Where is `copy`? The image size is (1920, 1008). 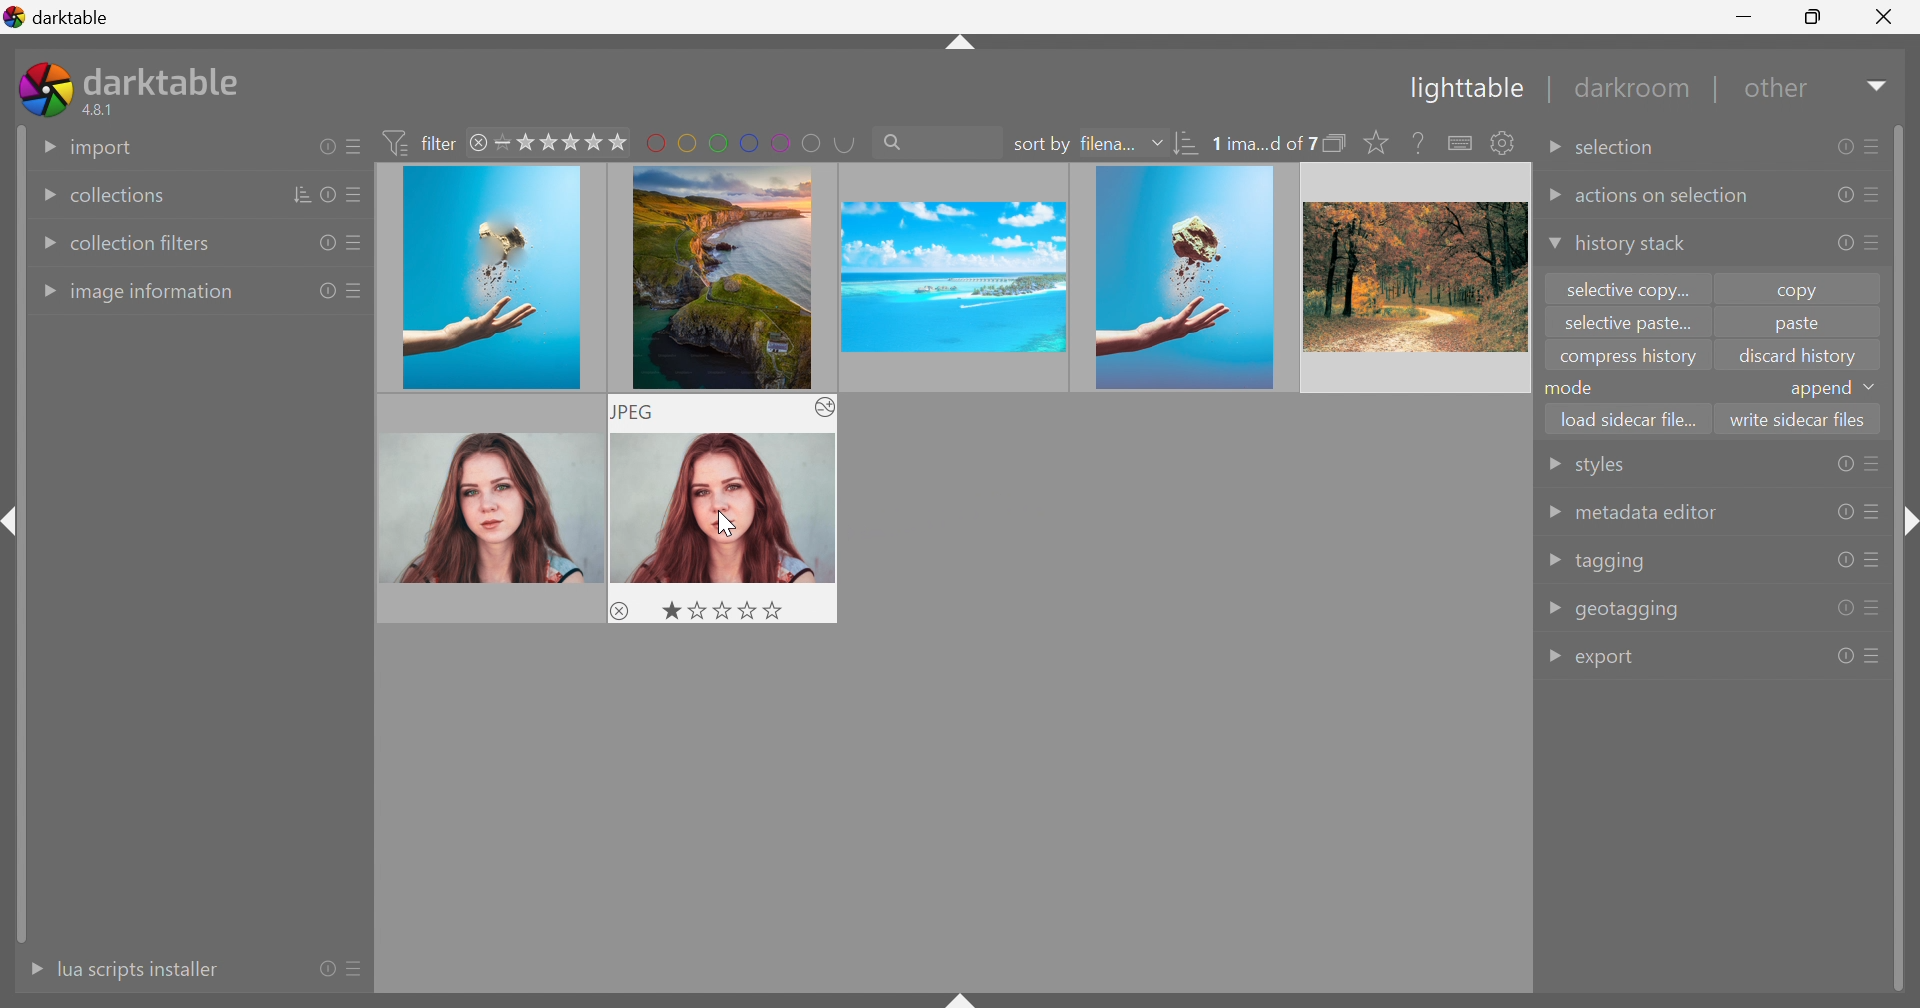
copy is located at coordinates (1807, 289).